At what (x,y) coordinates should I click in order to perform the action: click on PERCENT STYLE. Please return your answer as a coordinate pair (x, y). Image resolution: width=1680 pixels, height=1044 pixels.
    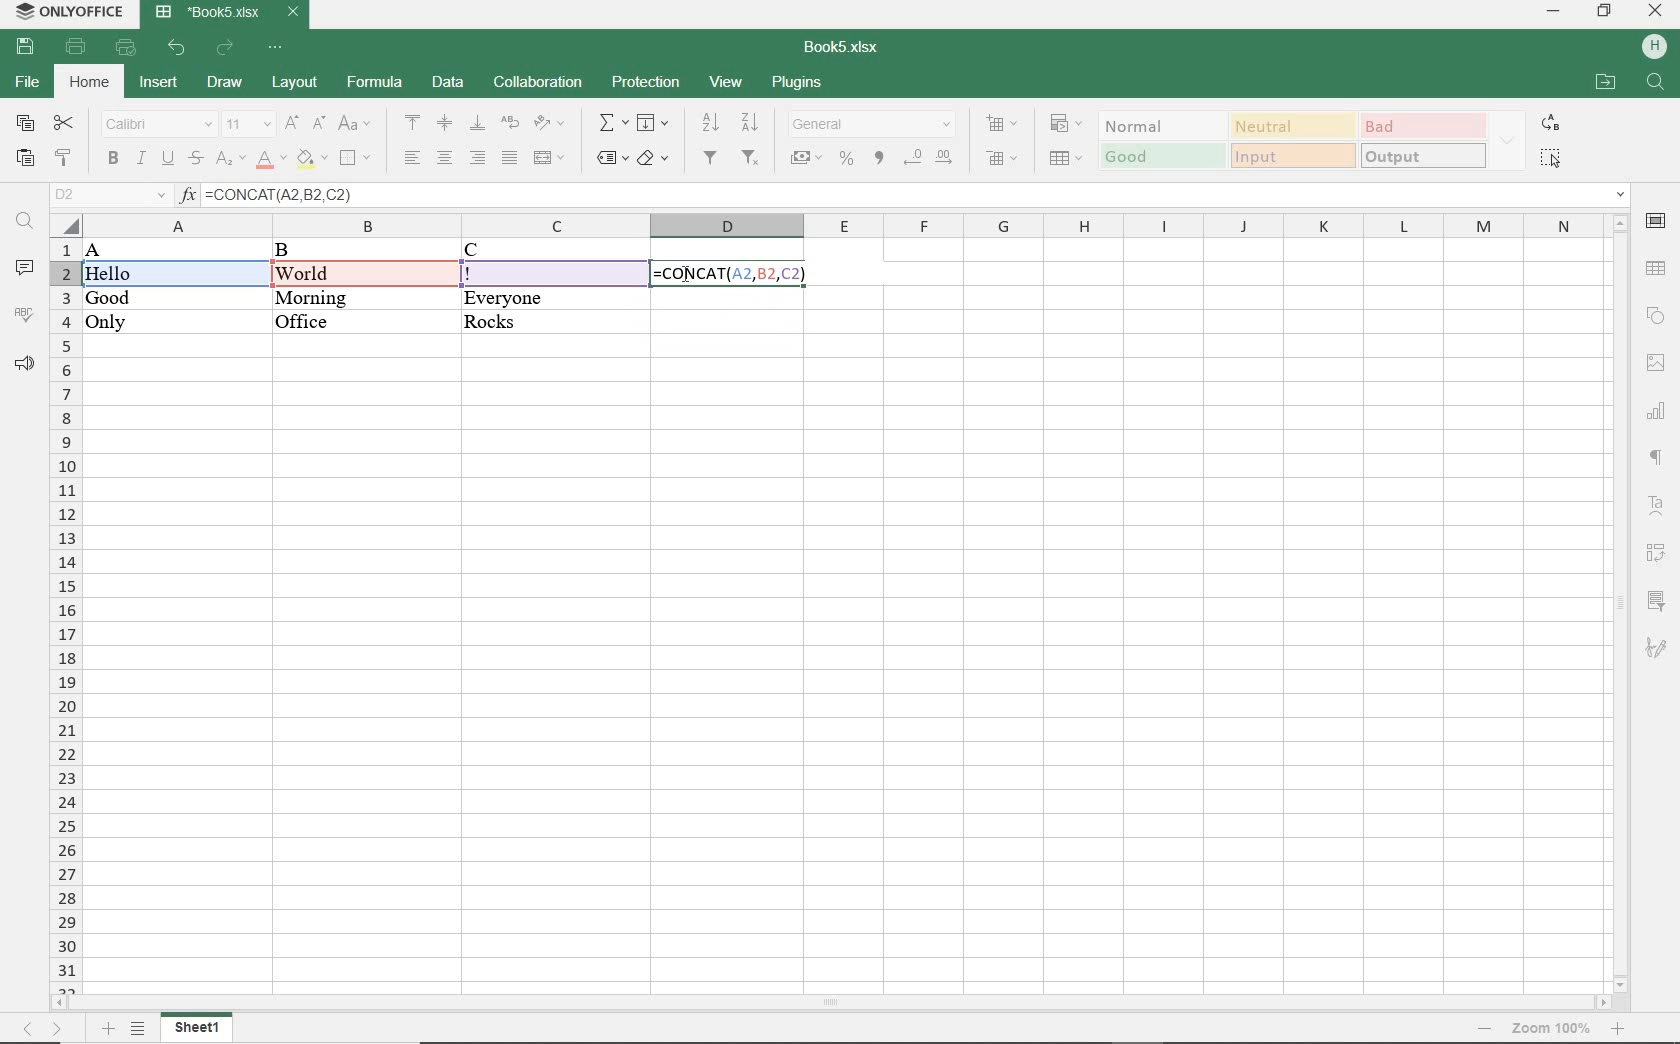
    Looking at the image, I should click on (848, 160).